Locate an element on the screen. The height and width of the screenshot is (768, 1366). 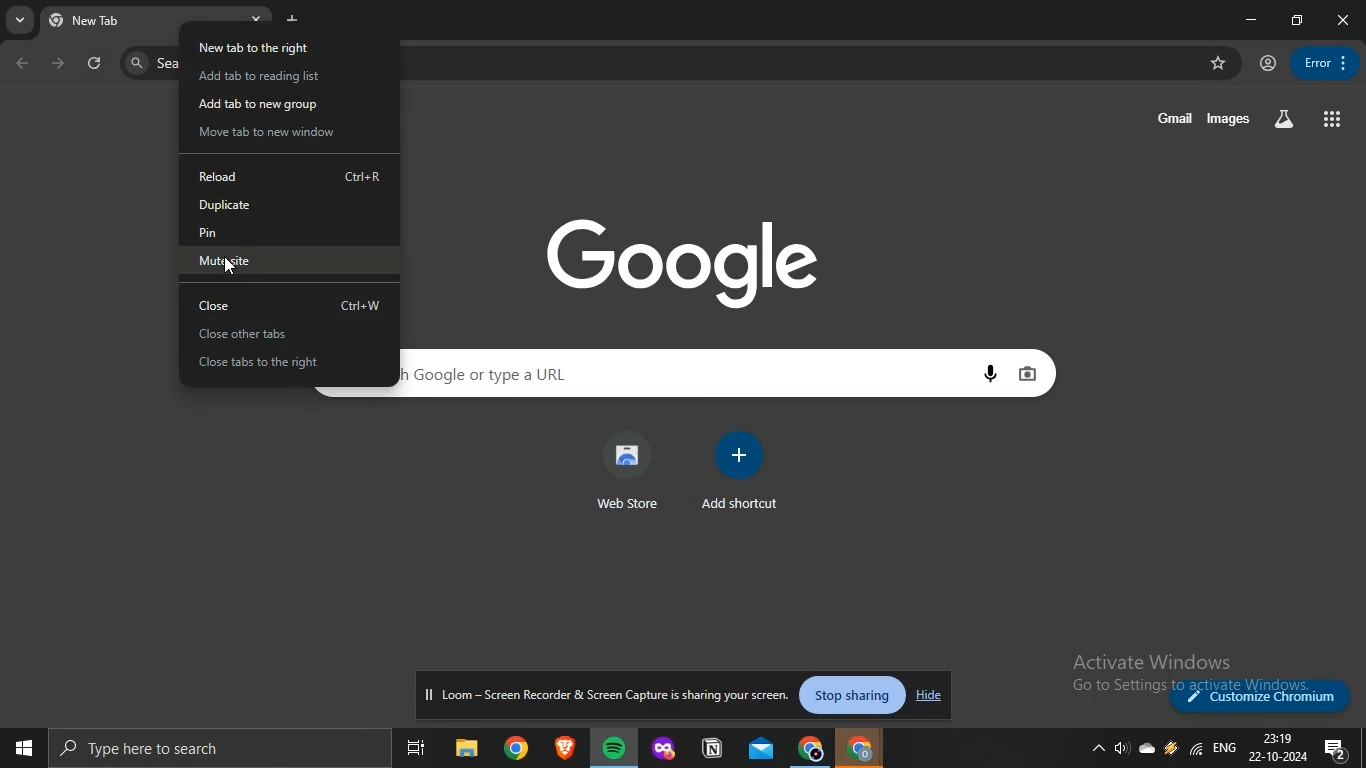
voice search is located at coordinates (995, 374).